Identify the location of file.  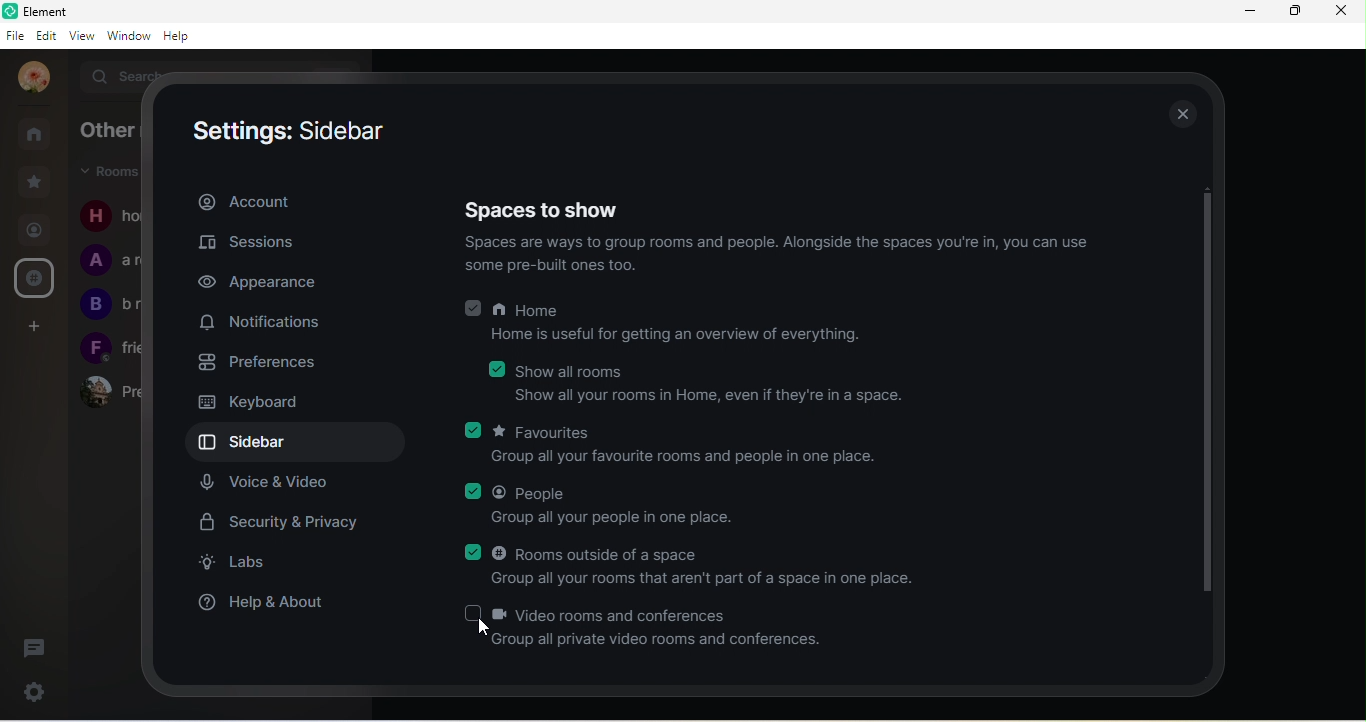
(17, 38).